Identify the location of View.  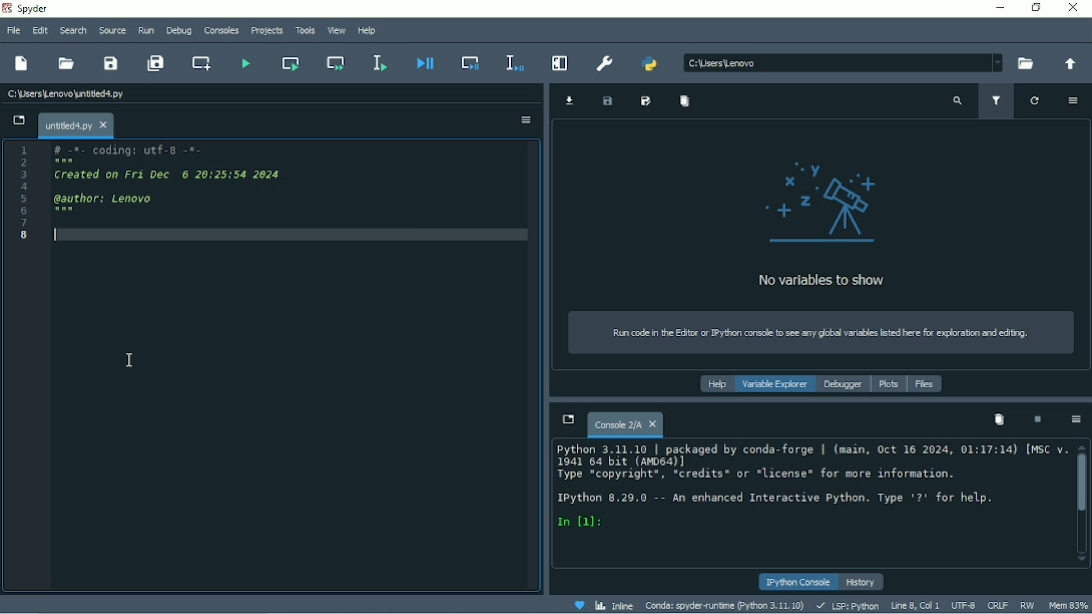
(336, 30).